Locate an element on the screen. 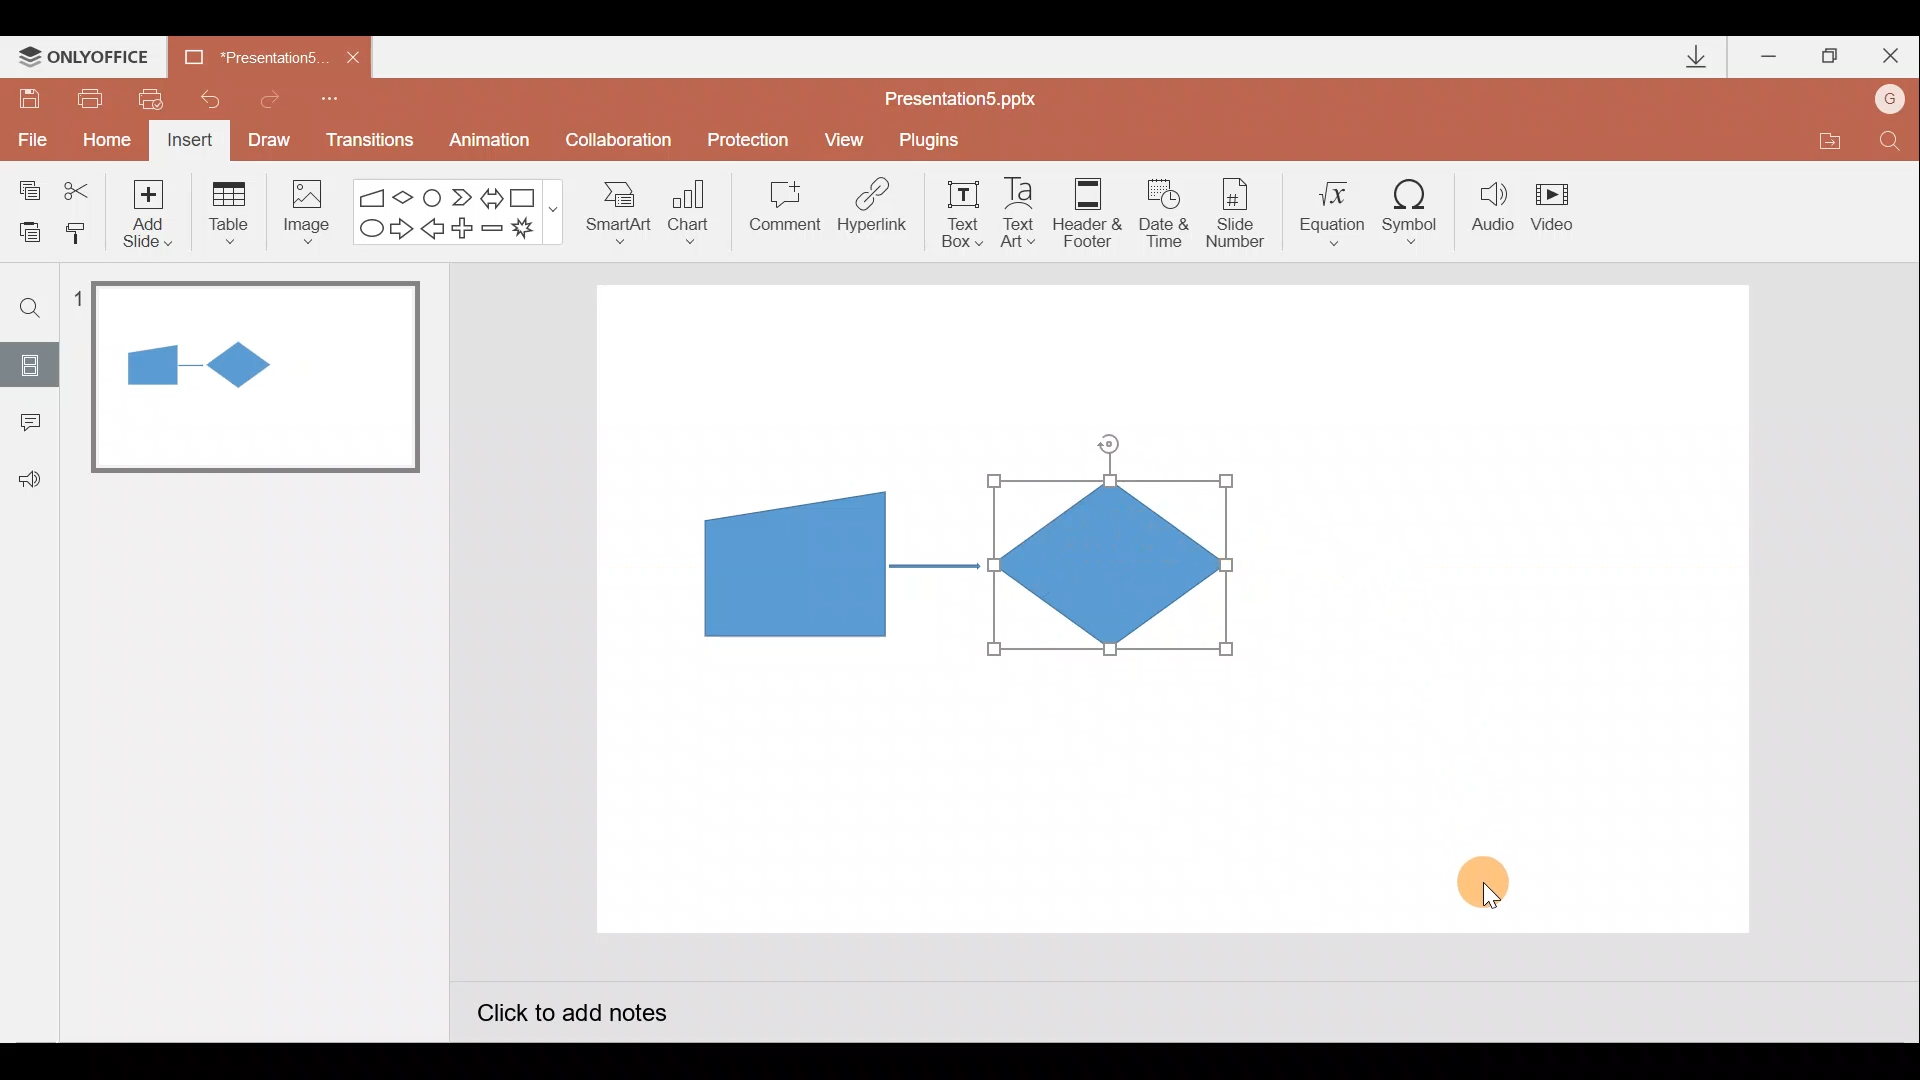 The image size is (1920, 1080). Manual input flow chart  is located at coordinates (791, 562).